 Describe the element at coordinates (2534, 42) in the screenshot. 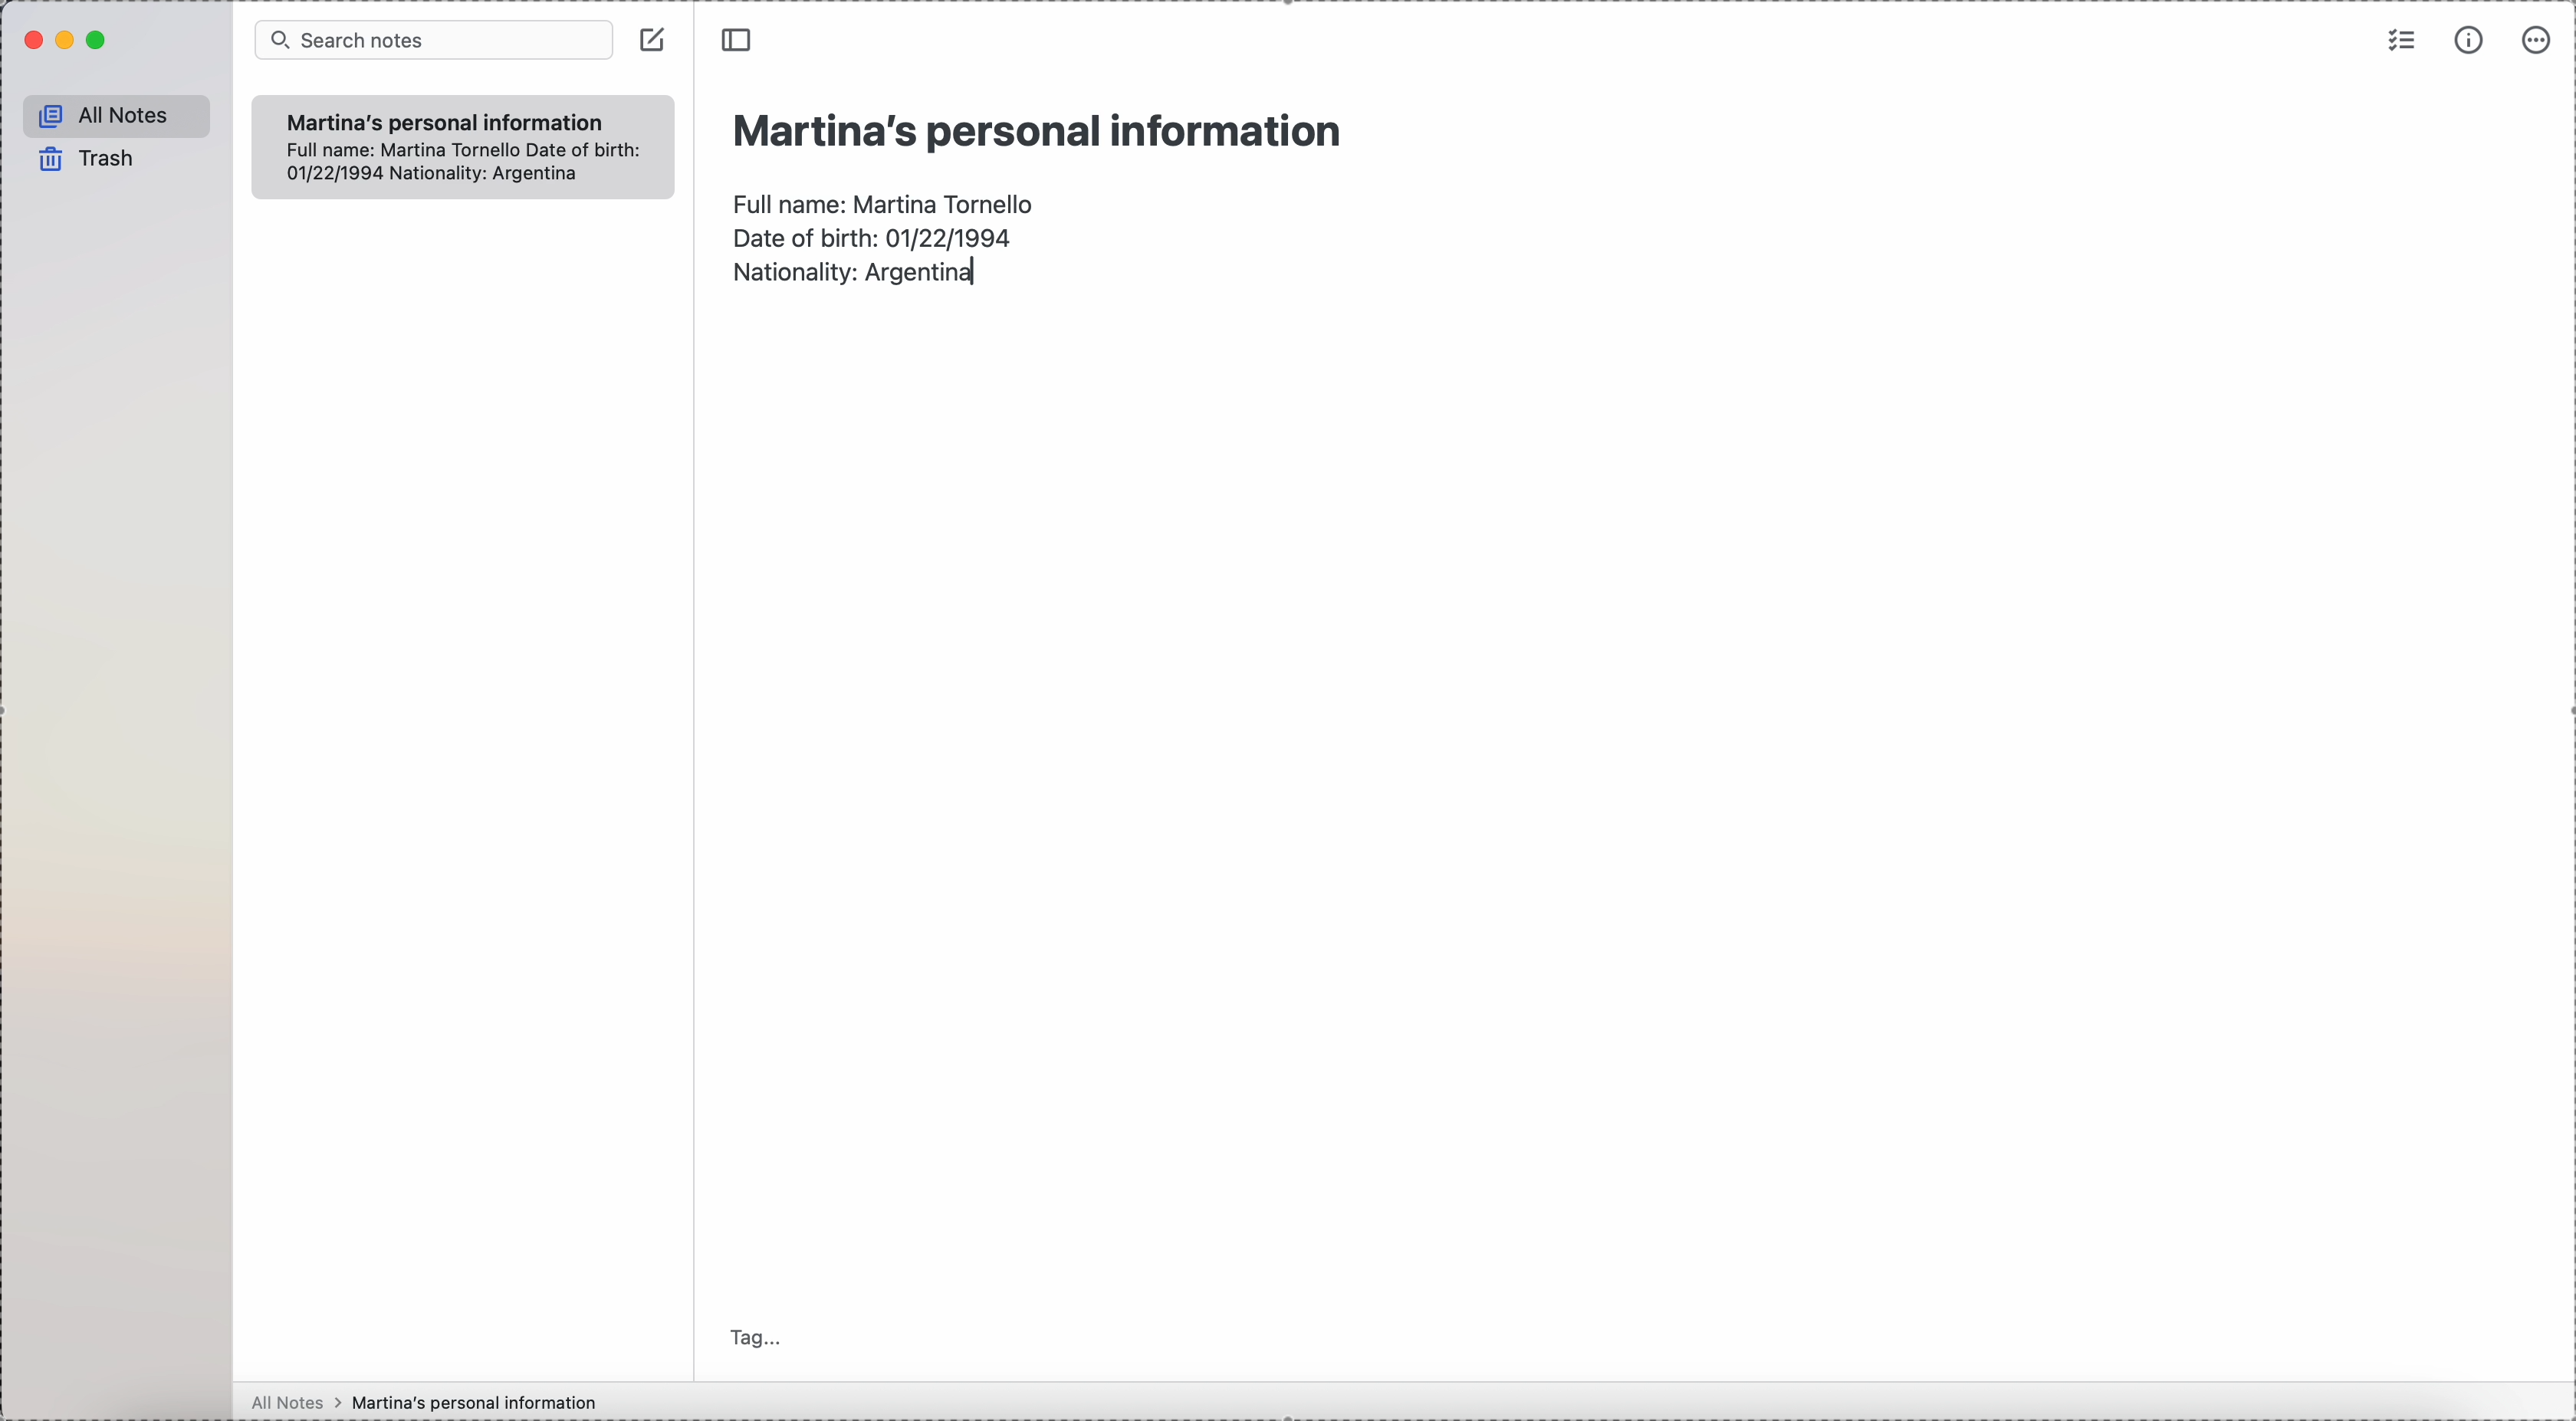

I see `more options` at that location.